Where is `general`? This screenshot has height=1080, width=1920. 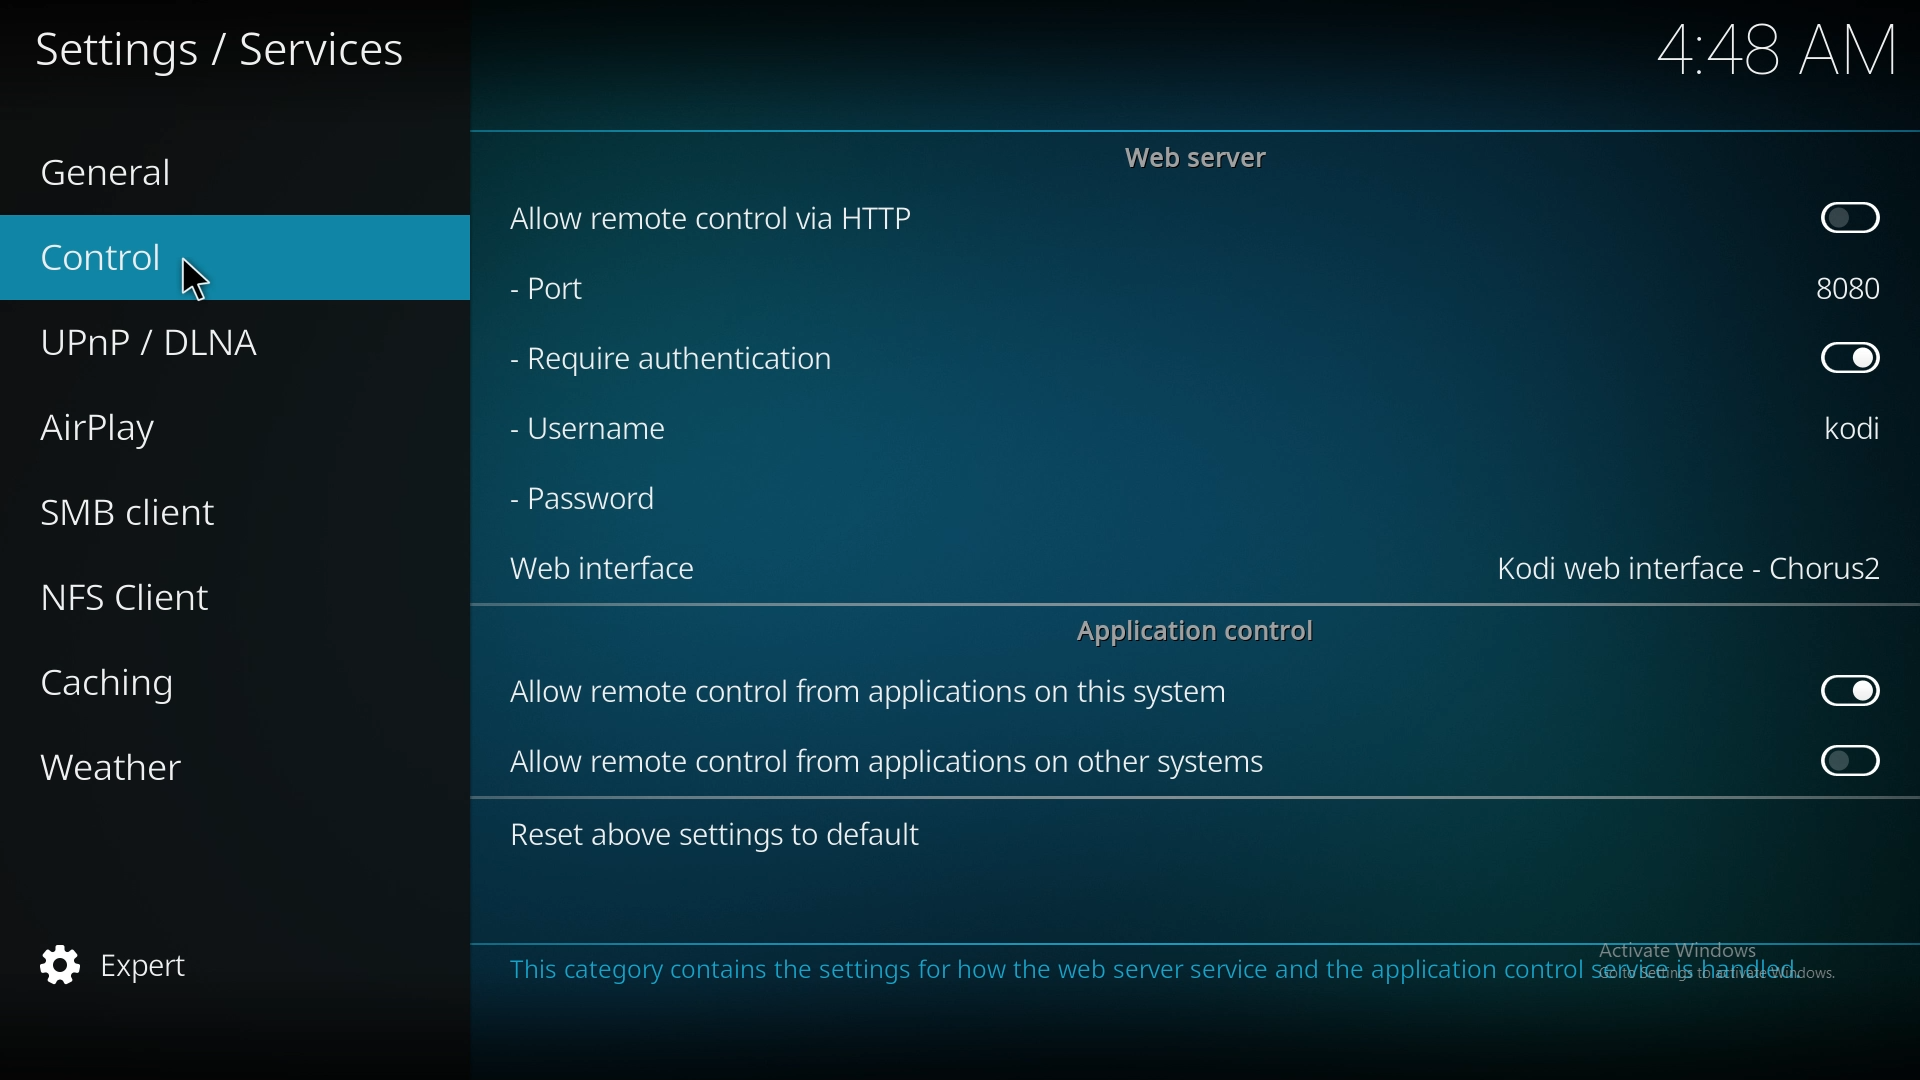 general is located at coordinates (141, 164).